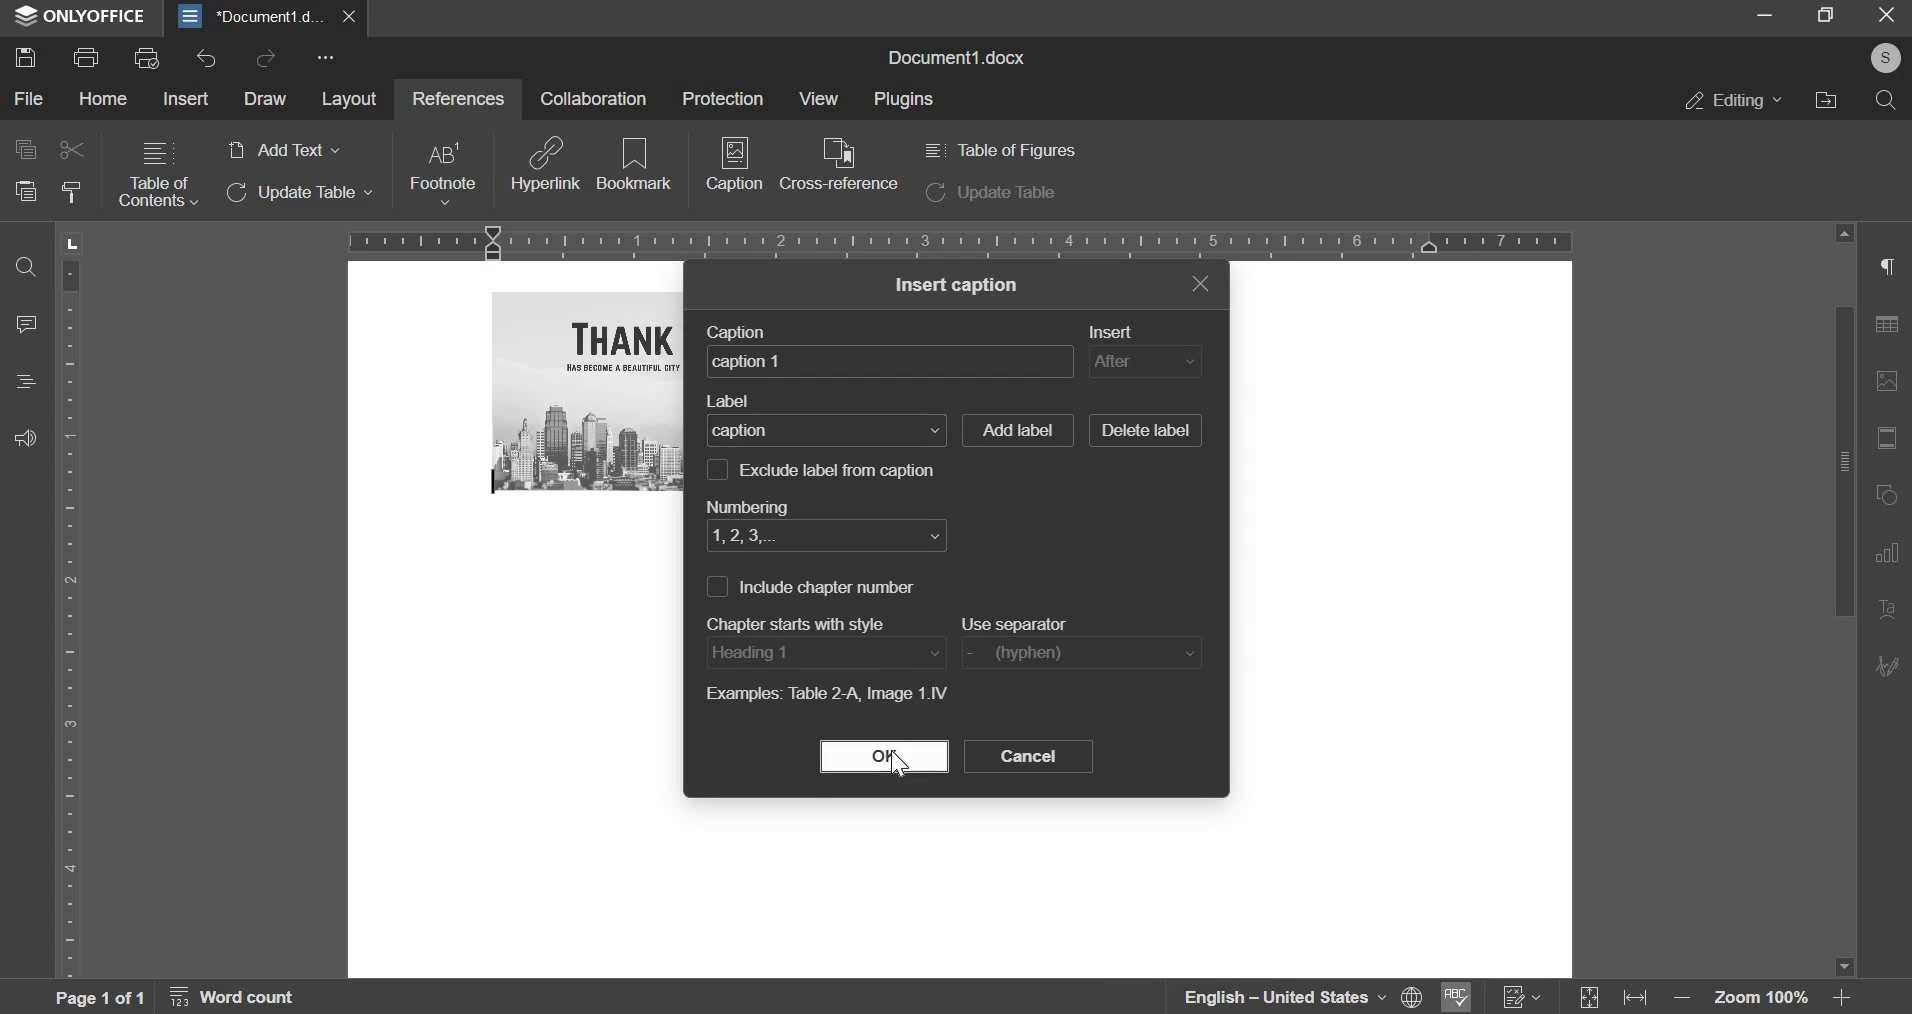 The image size is (1912, 1014). I want to click on undo, so click(206, 59).